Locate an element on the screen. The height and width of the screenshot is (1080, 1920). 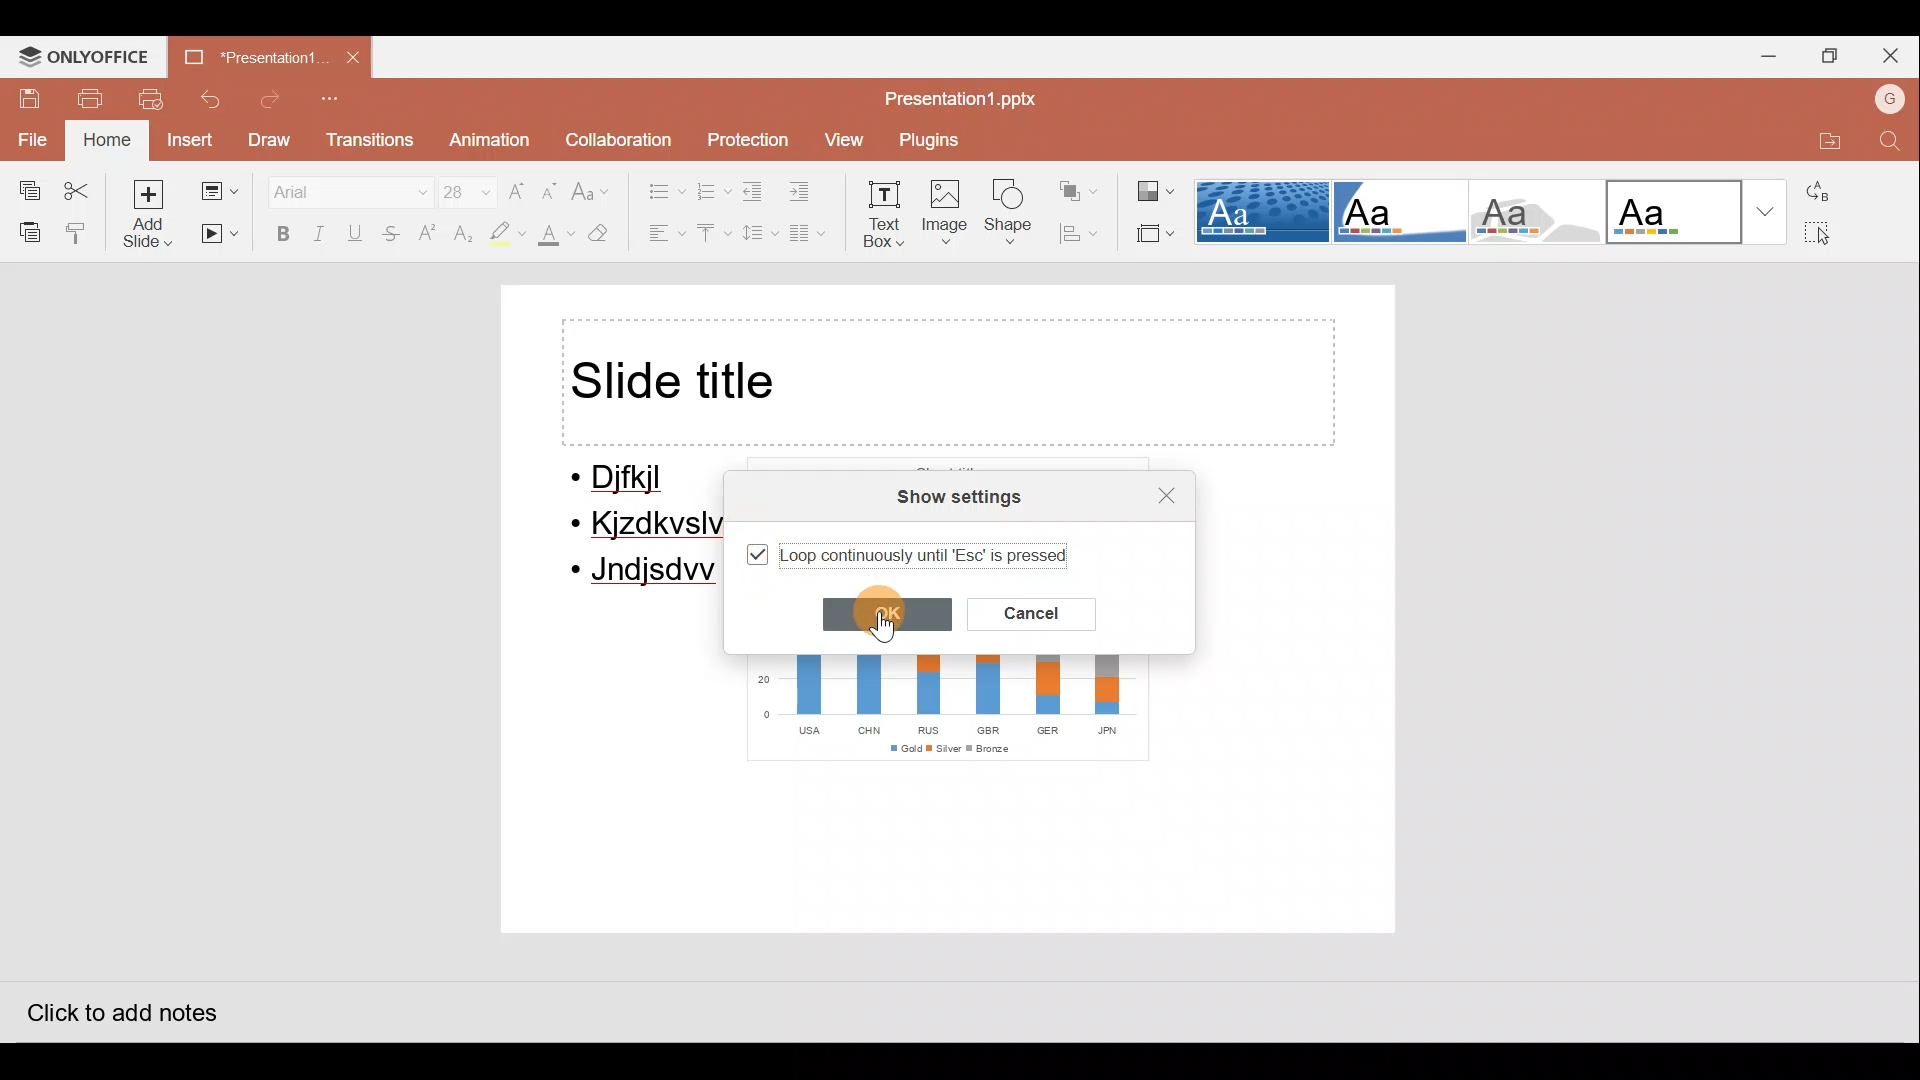
Redo is located at coordinates (272, 99).